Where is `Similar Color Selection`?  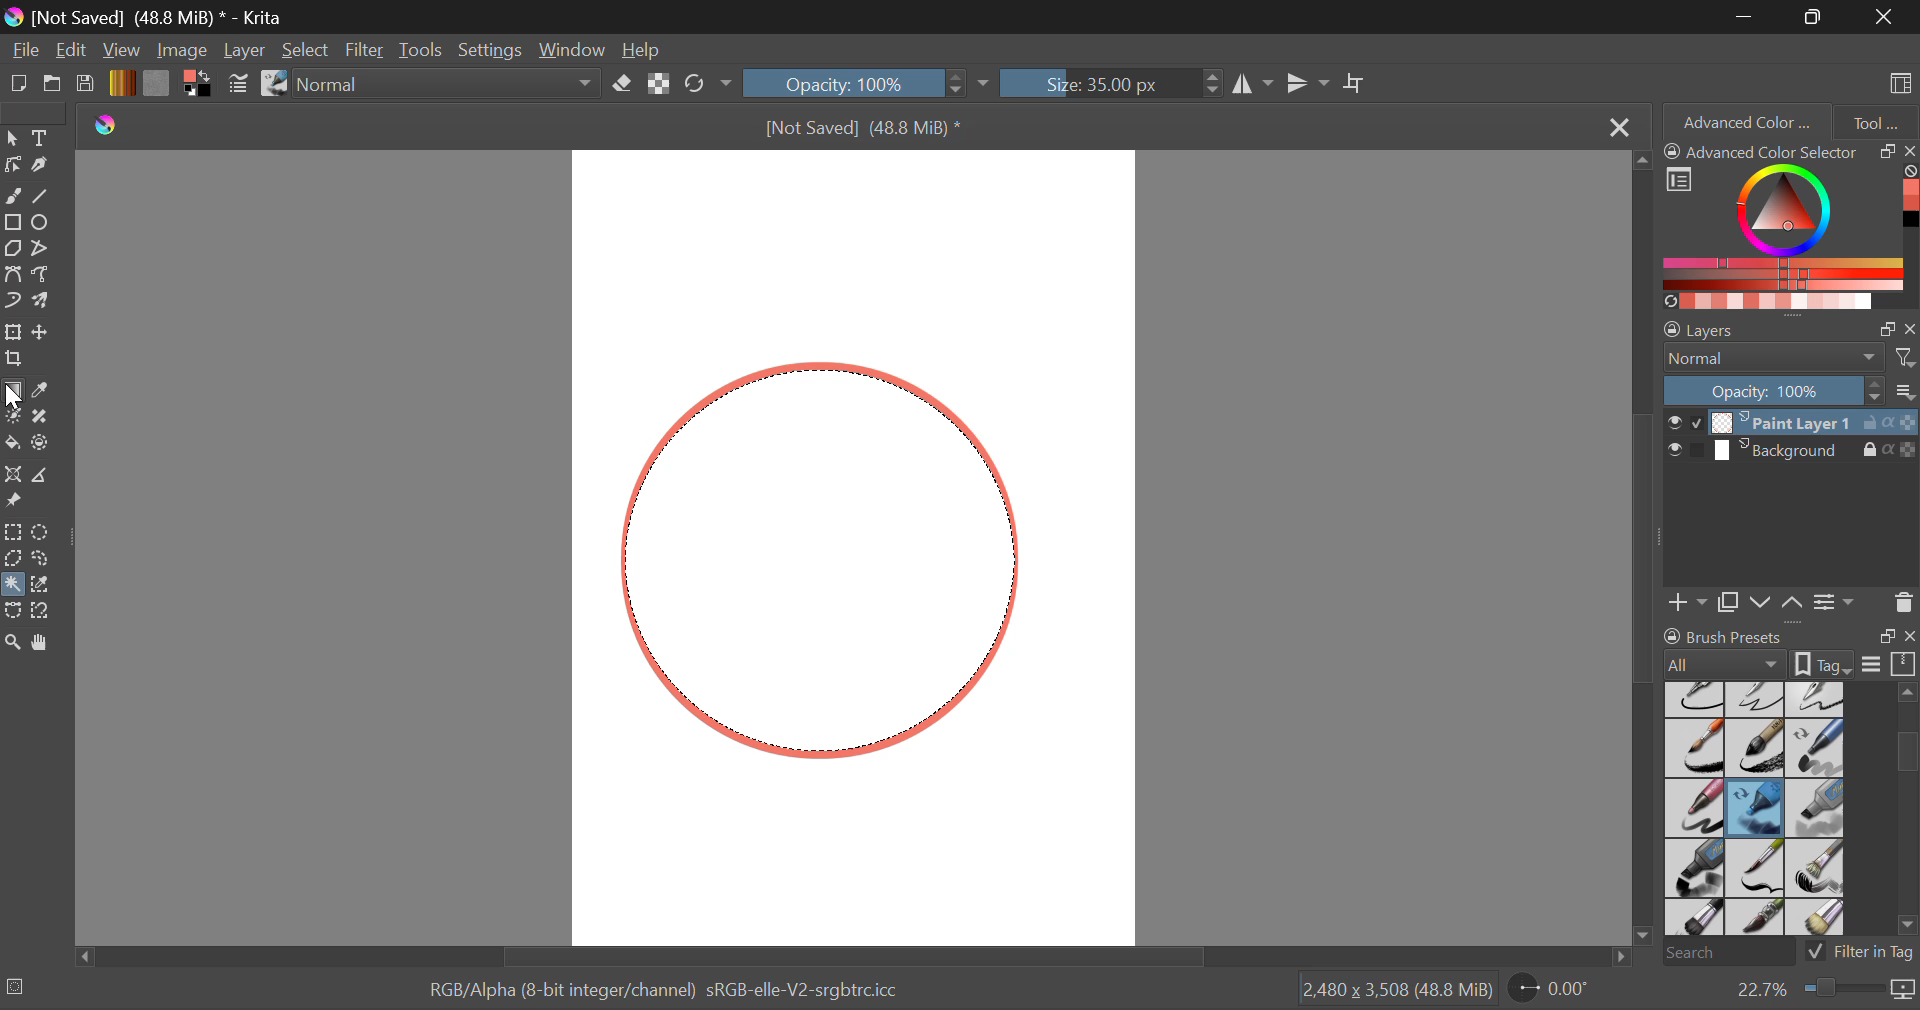
Similar Color Selection is located at coordinates (46, 586).